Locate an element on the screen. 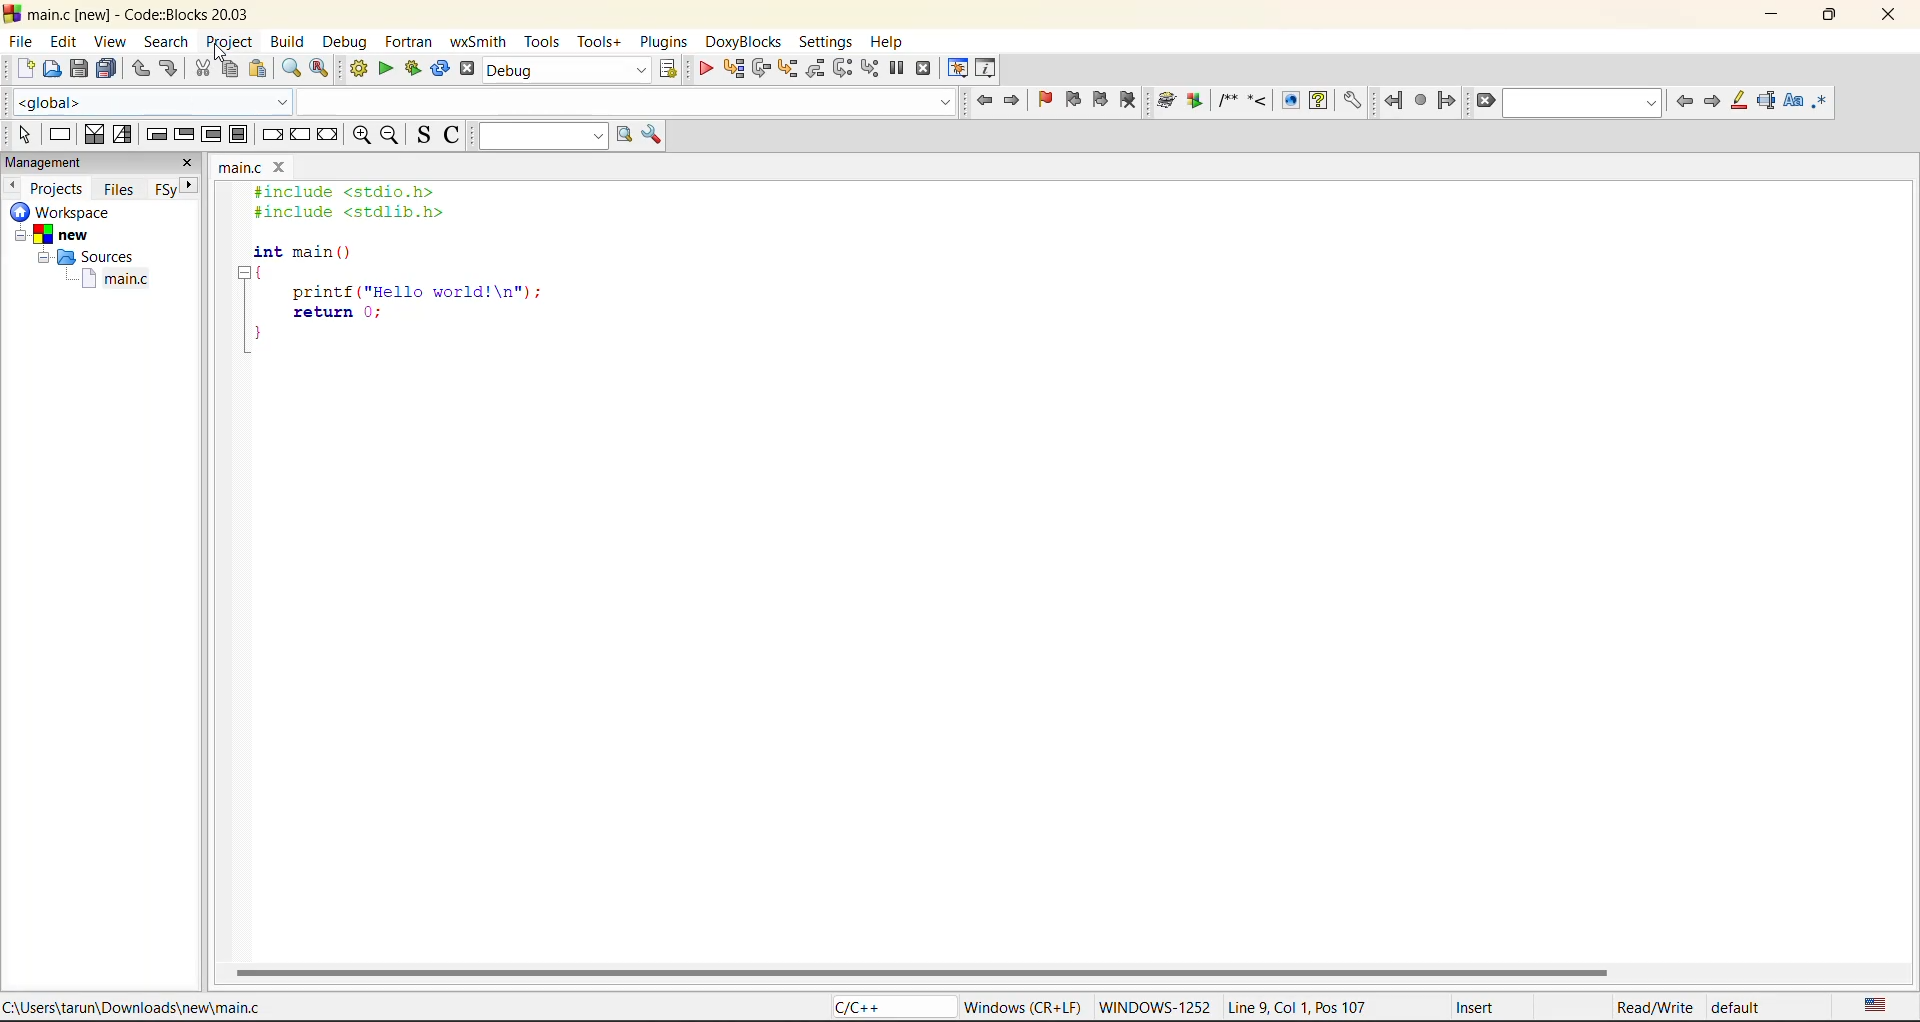  run is located at coordinates (387, 67).